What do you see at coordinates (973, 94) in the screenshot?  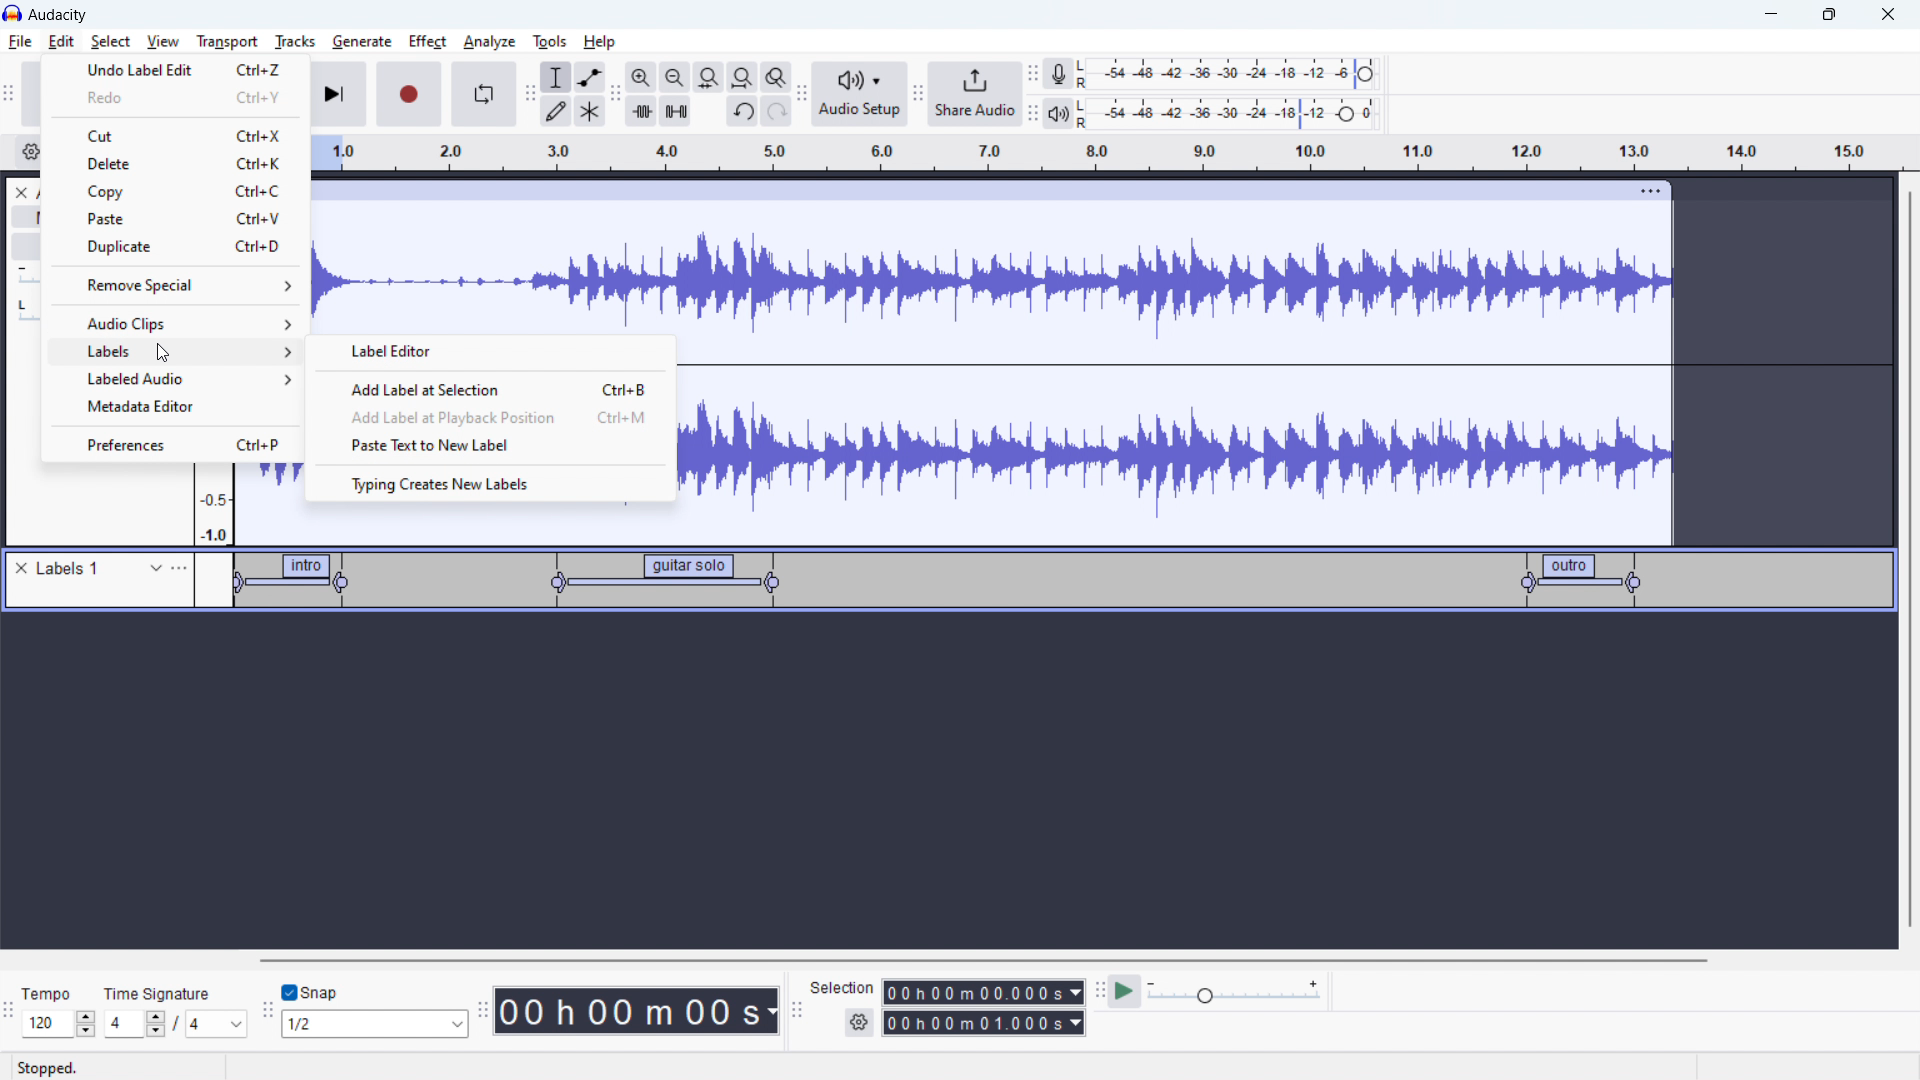 I see `share audio` at bounding box center [973, 94].